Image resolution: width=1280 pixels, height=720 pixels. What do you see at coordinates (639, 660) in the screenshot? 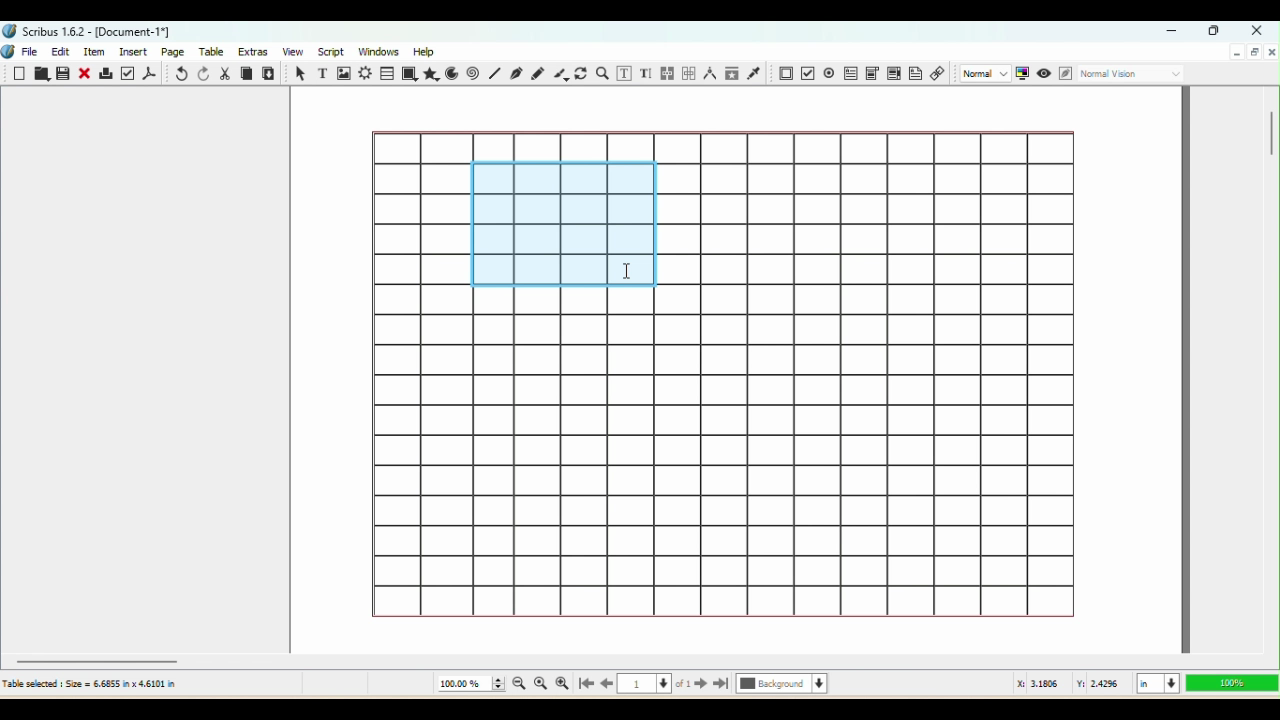
I see `Horizontal scroll bar` at bounding box center [639, 660].